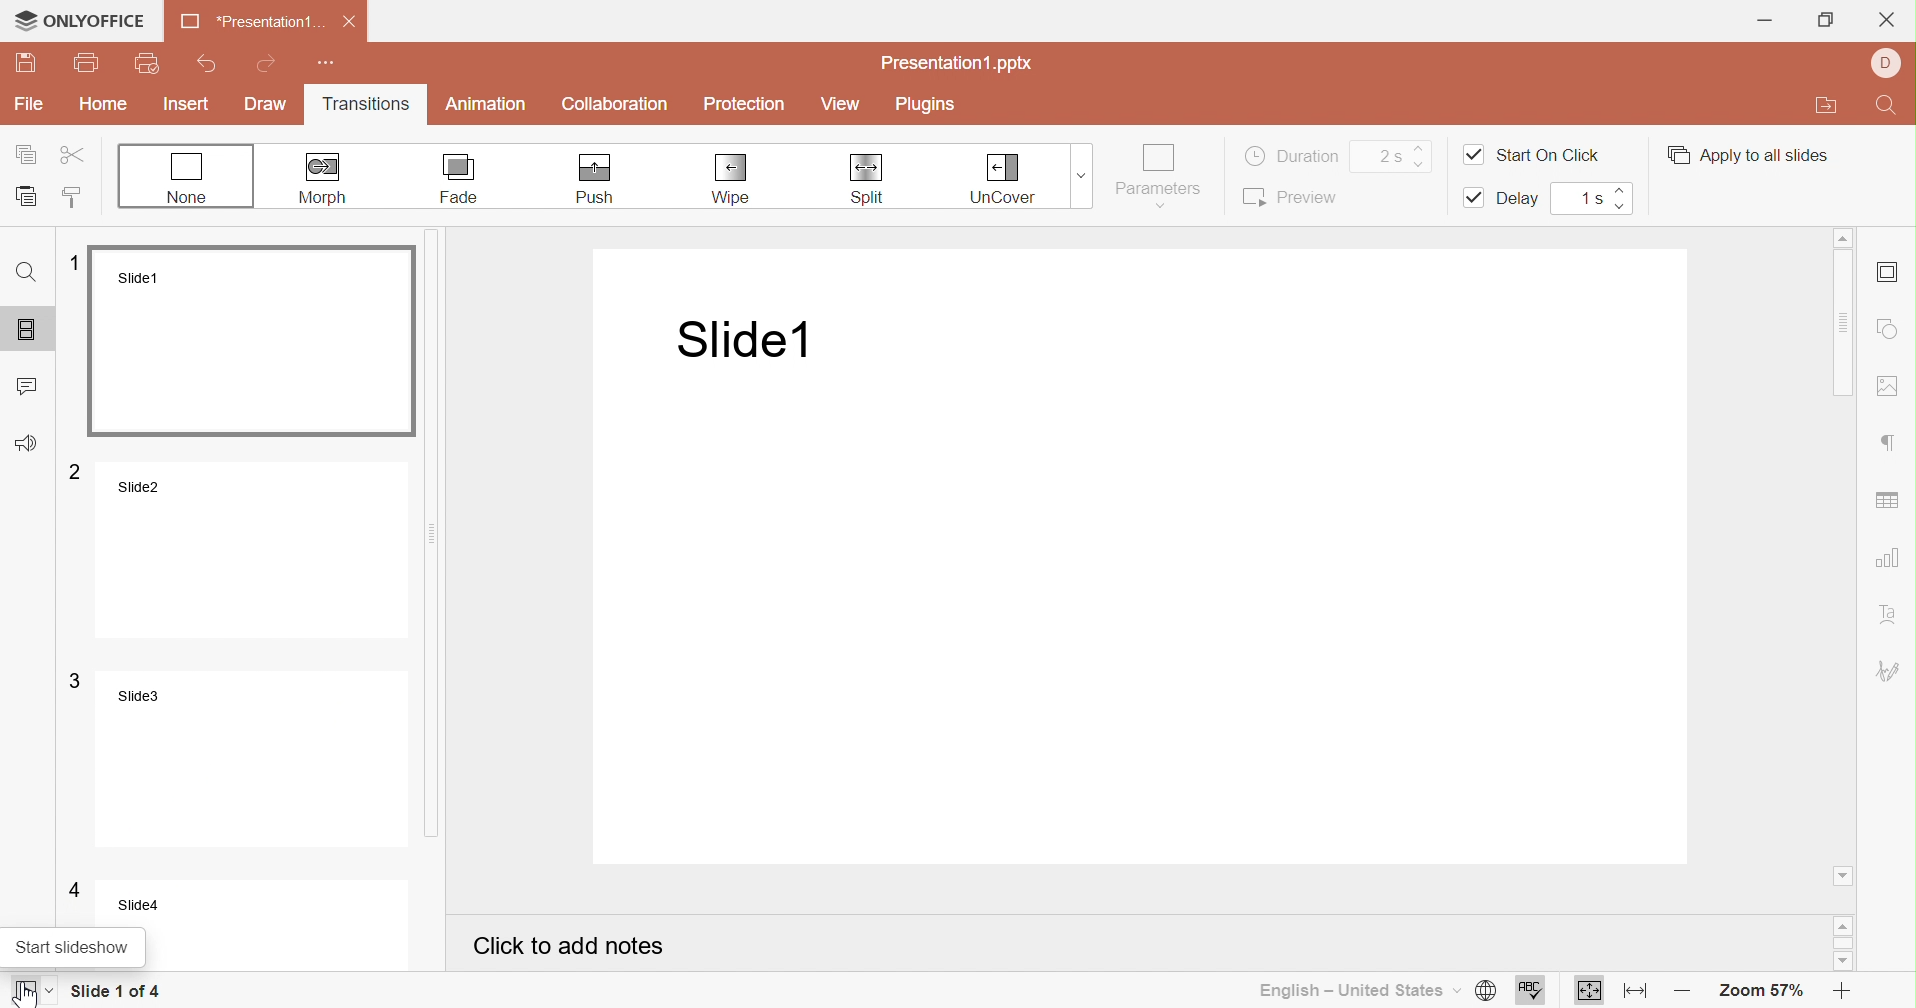 The image size is (1916, 1008). What do you see at coordinates (1631, 991) in the screenshot?
I see `Fit to width` at bounding box center [1631, 991].